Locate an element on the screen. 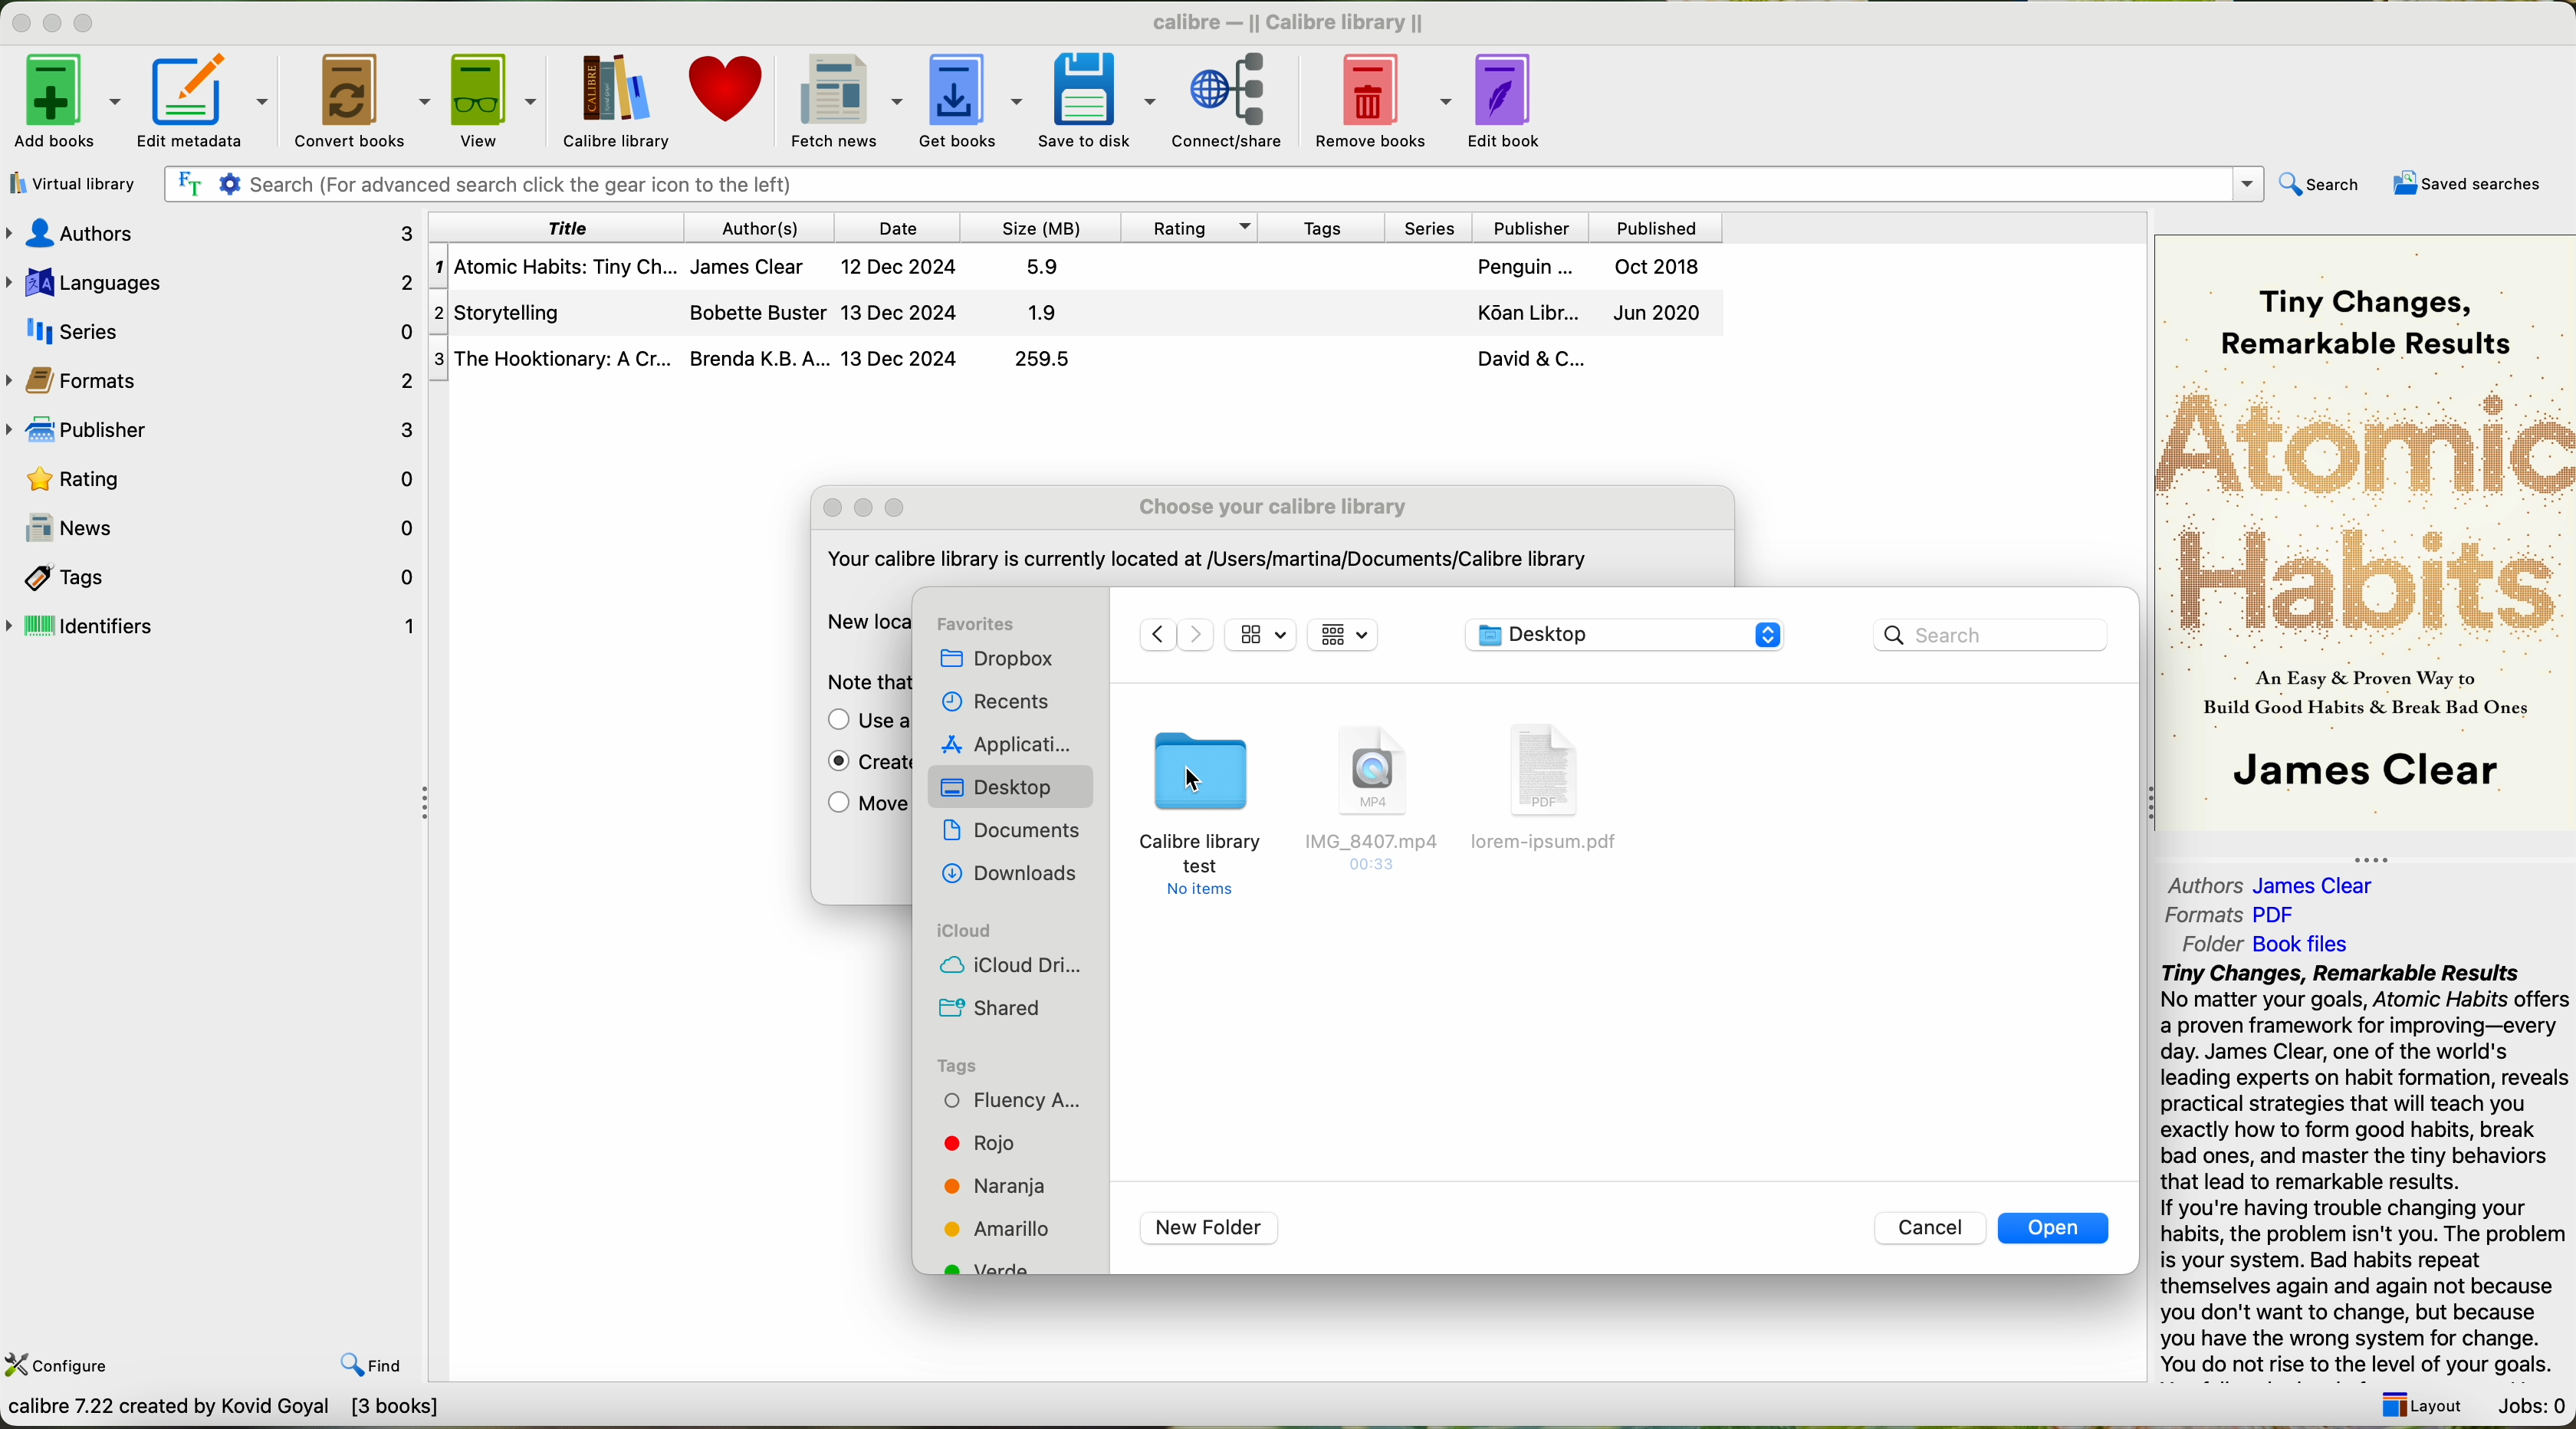 This screenshot has width=2576, height=1429. rating is located at coordinates (214, 477).